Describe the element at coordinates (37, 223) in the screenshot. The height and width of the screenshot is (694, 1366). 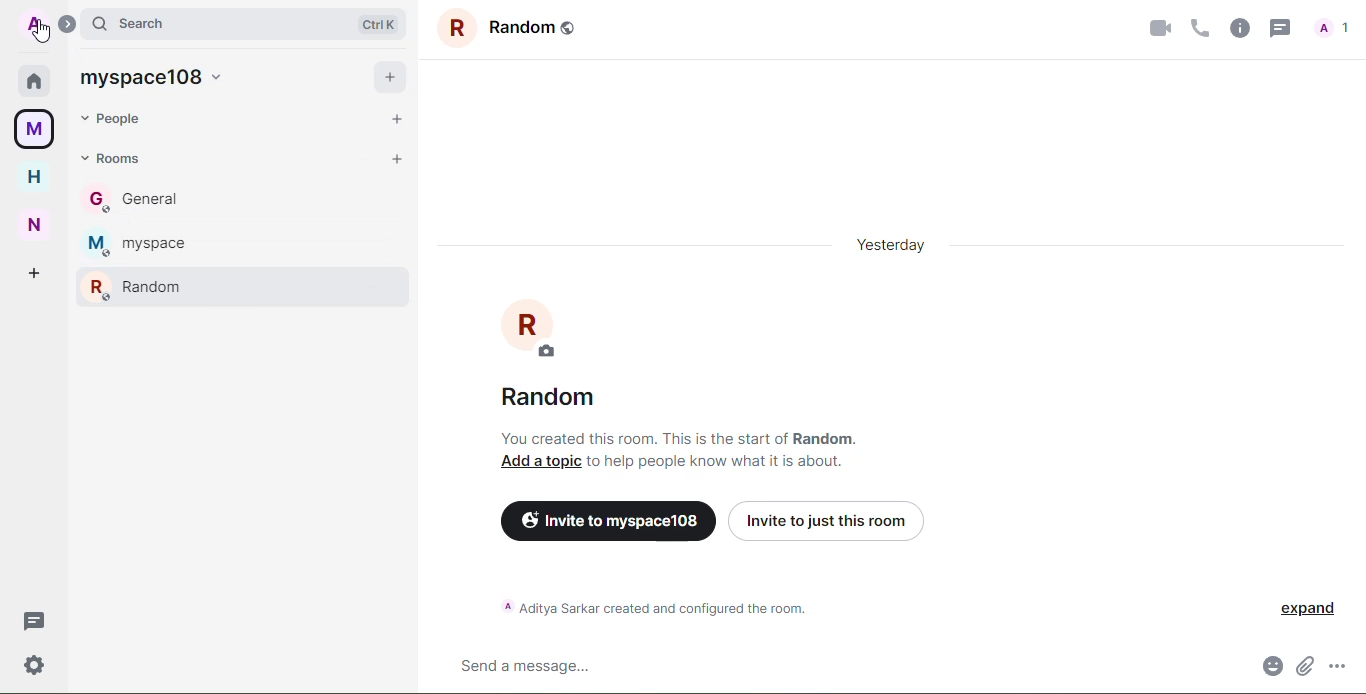
I see `new` at that location.